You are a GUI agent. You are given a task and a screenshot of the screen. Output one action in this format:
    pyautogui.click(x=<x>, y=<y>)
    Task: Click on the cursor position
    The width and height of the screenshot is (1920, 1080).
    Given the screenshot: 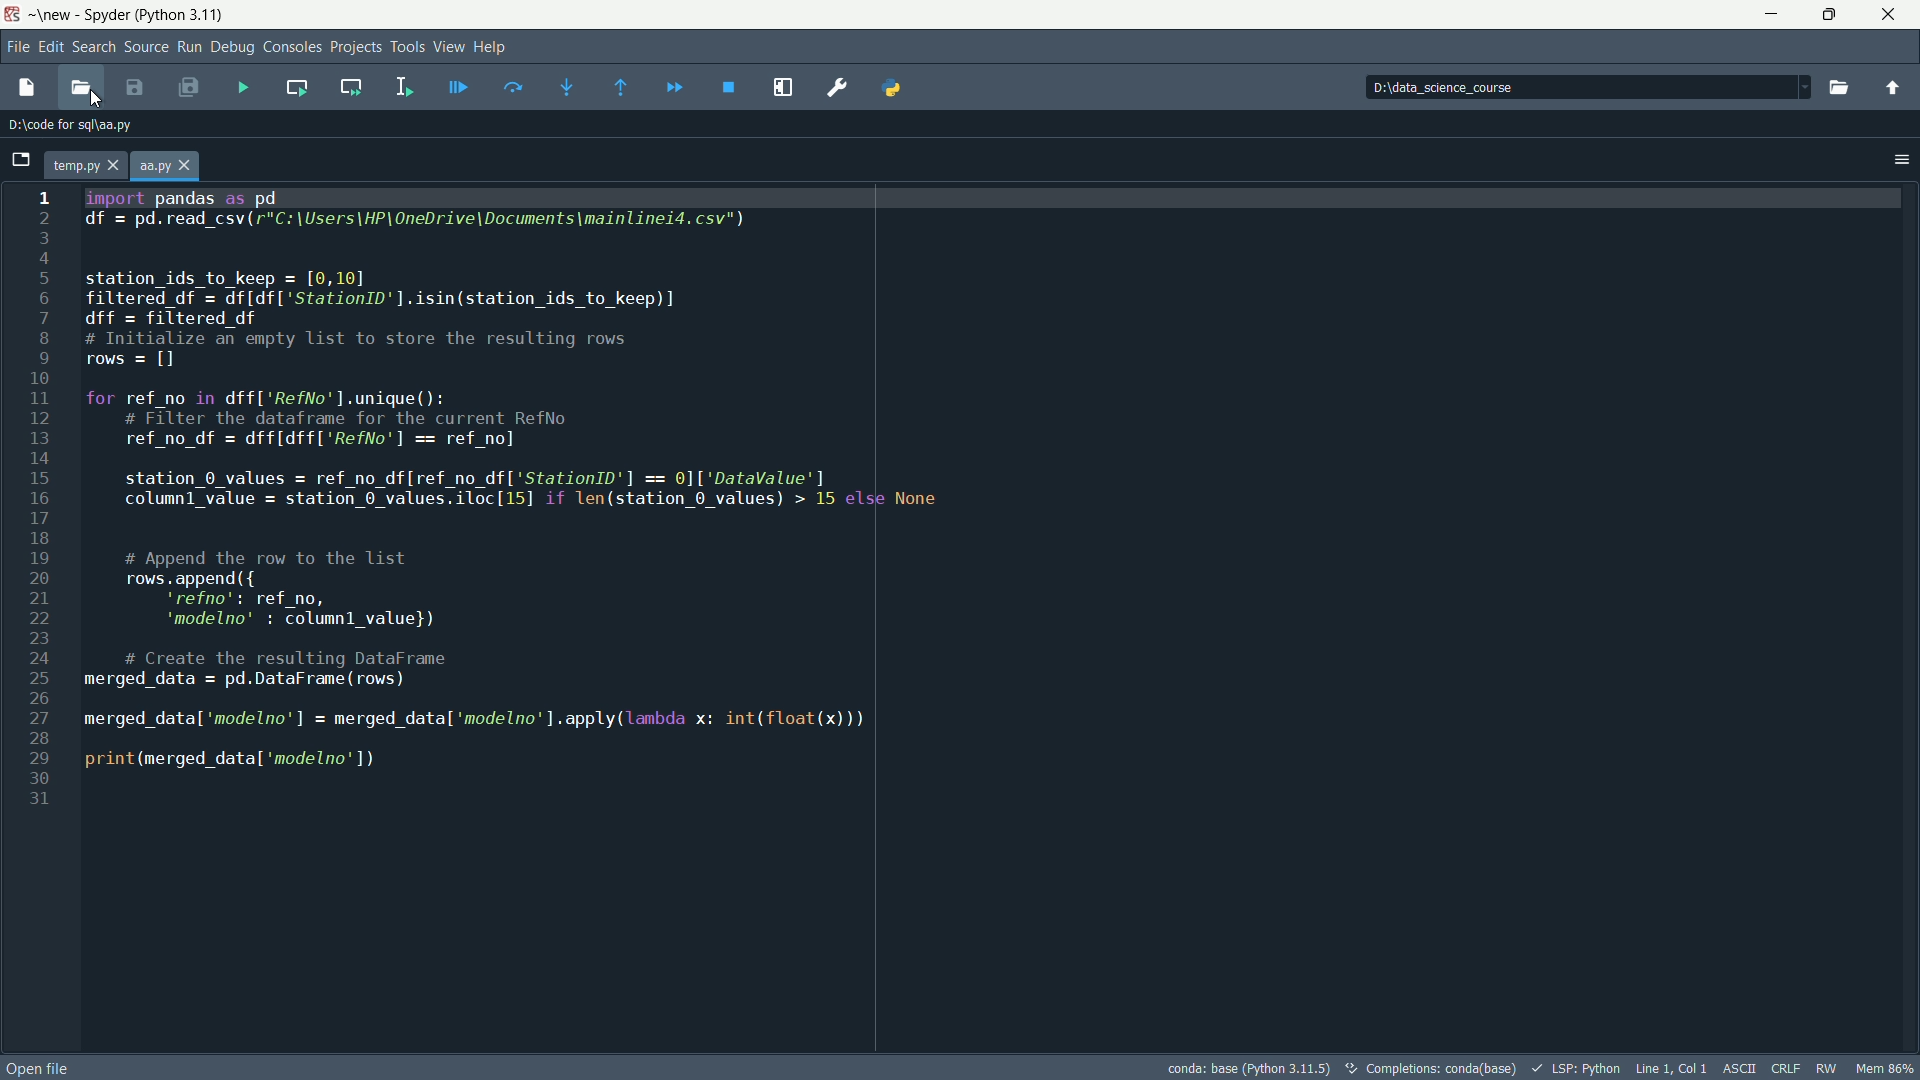 What is the action you would take?
    pyautogui.click(x=1671, y=1068)
    